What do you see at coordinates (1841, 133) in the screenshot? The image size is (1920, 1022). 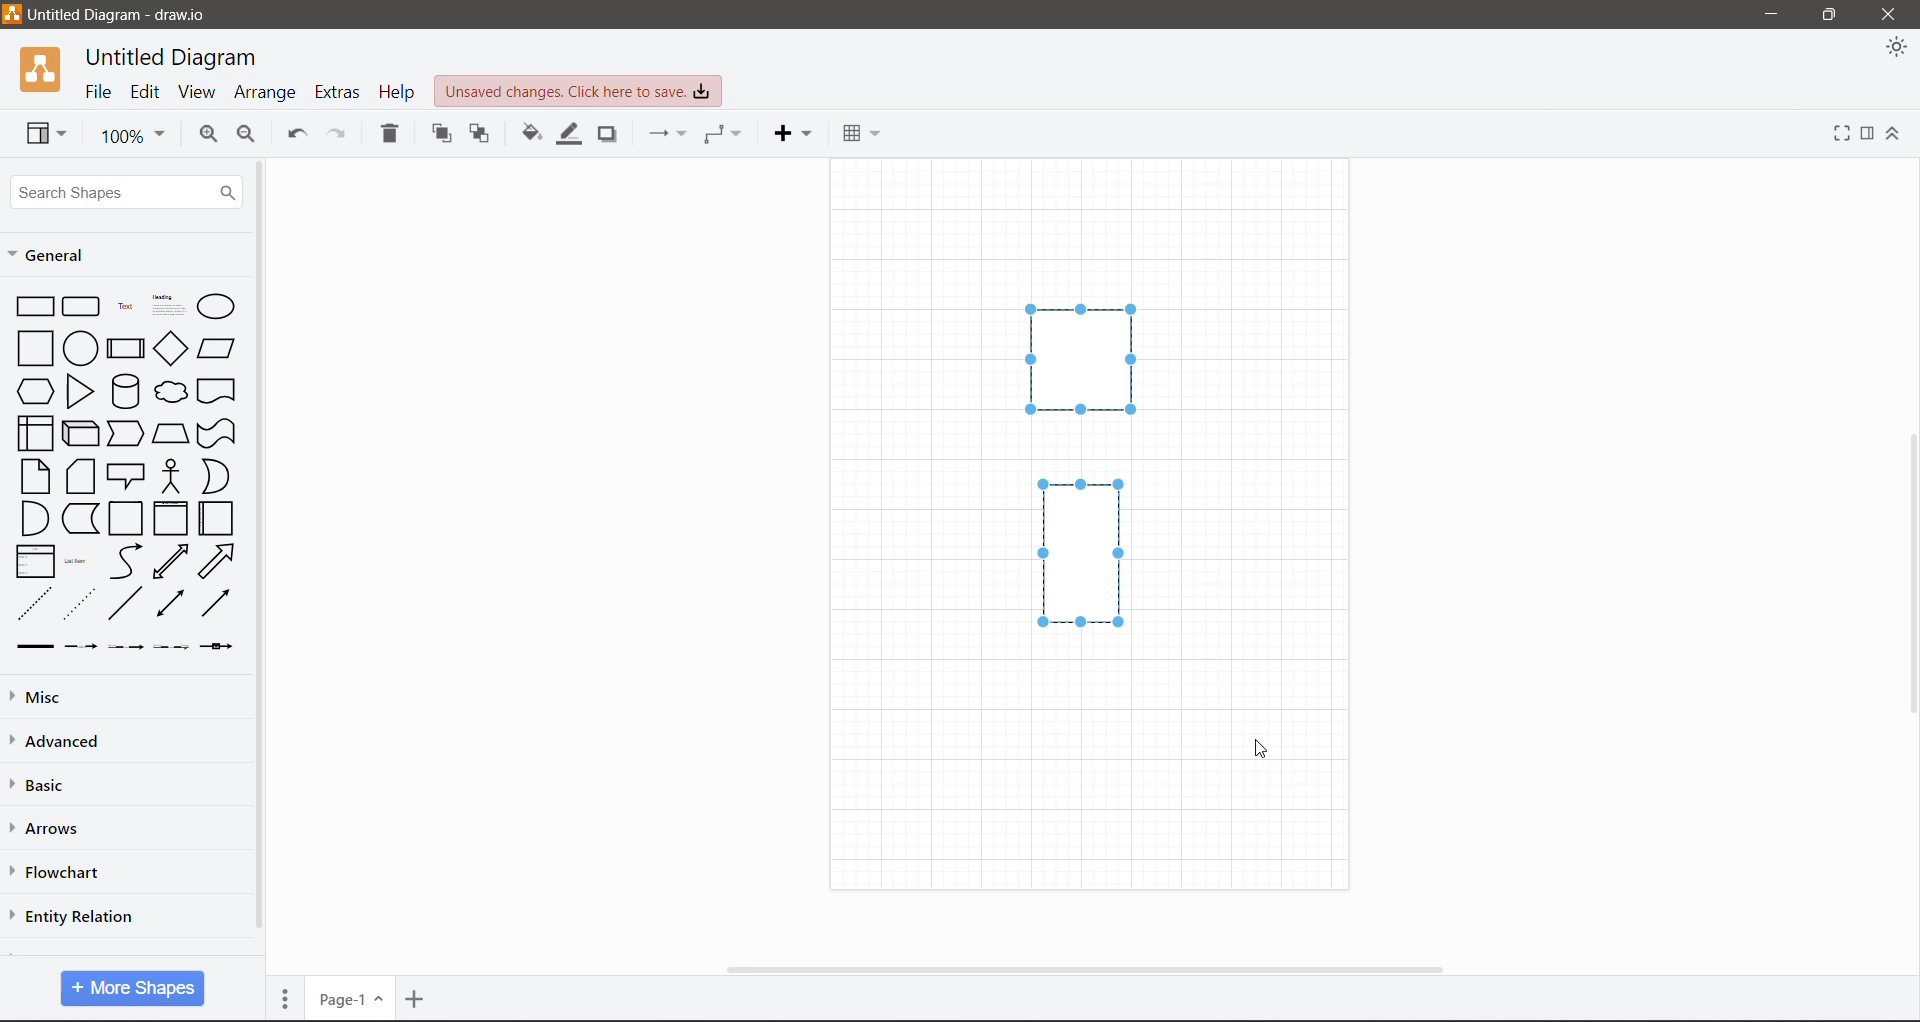 I see `Fullscreen` at bounding box center [1841, 133].